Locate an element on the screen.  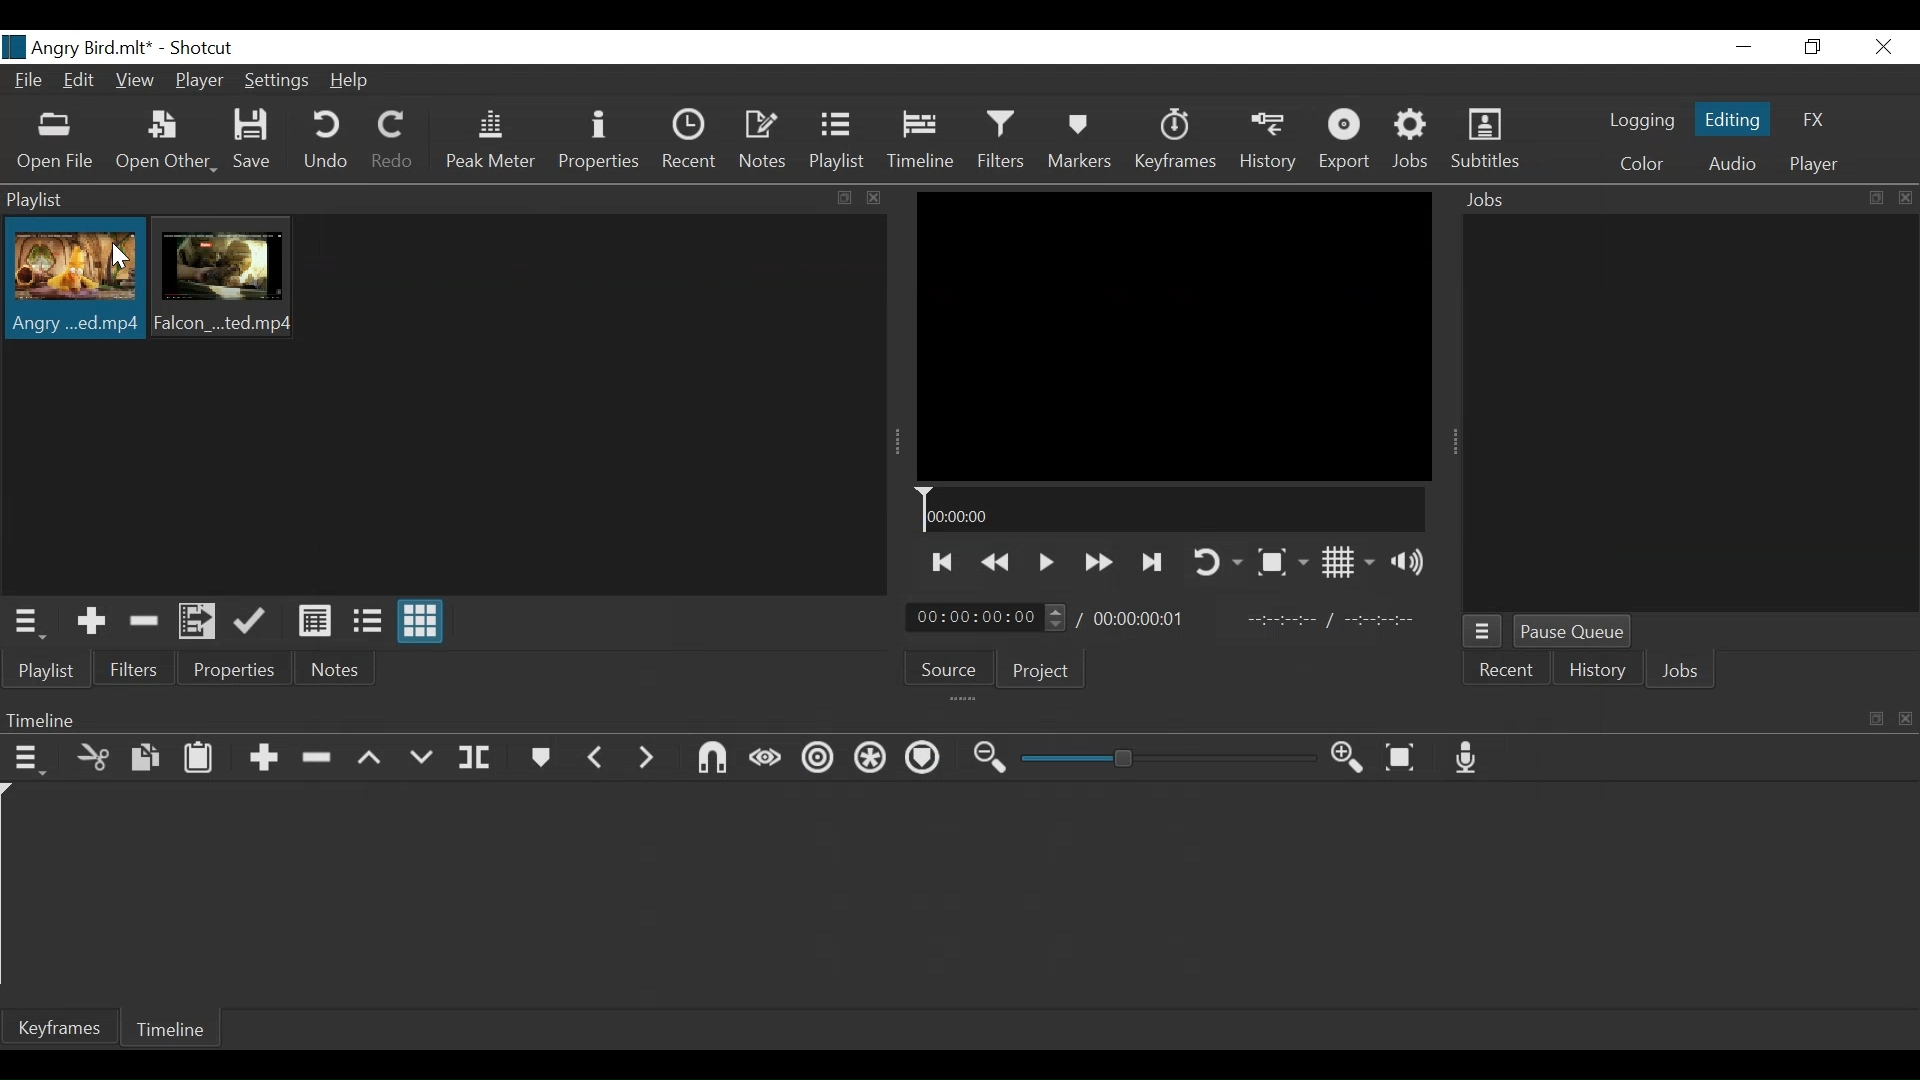
minimize is located at coordinates (1747, 46).